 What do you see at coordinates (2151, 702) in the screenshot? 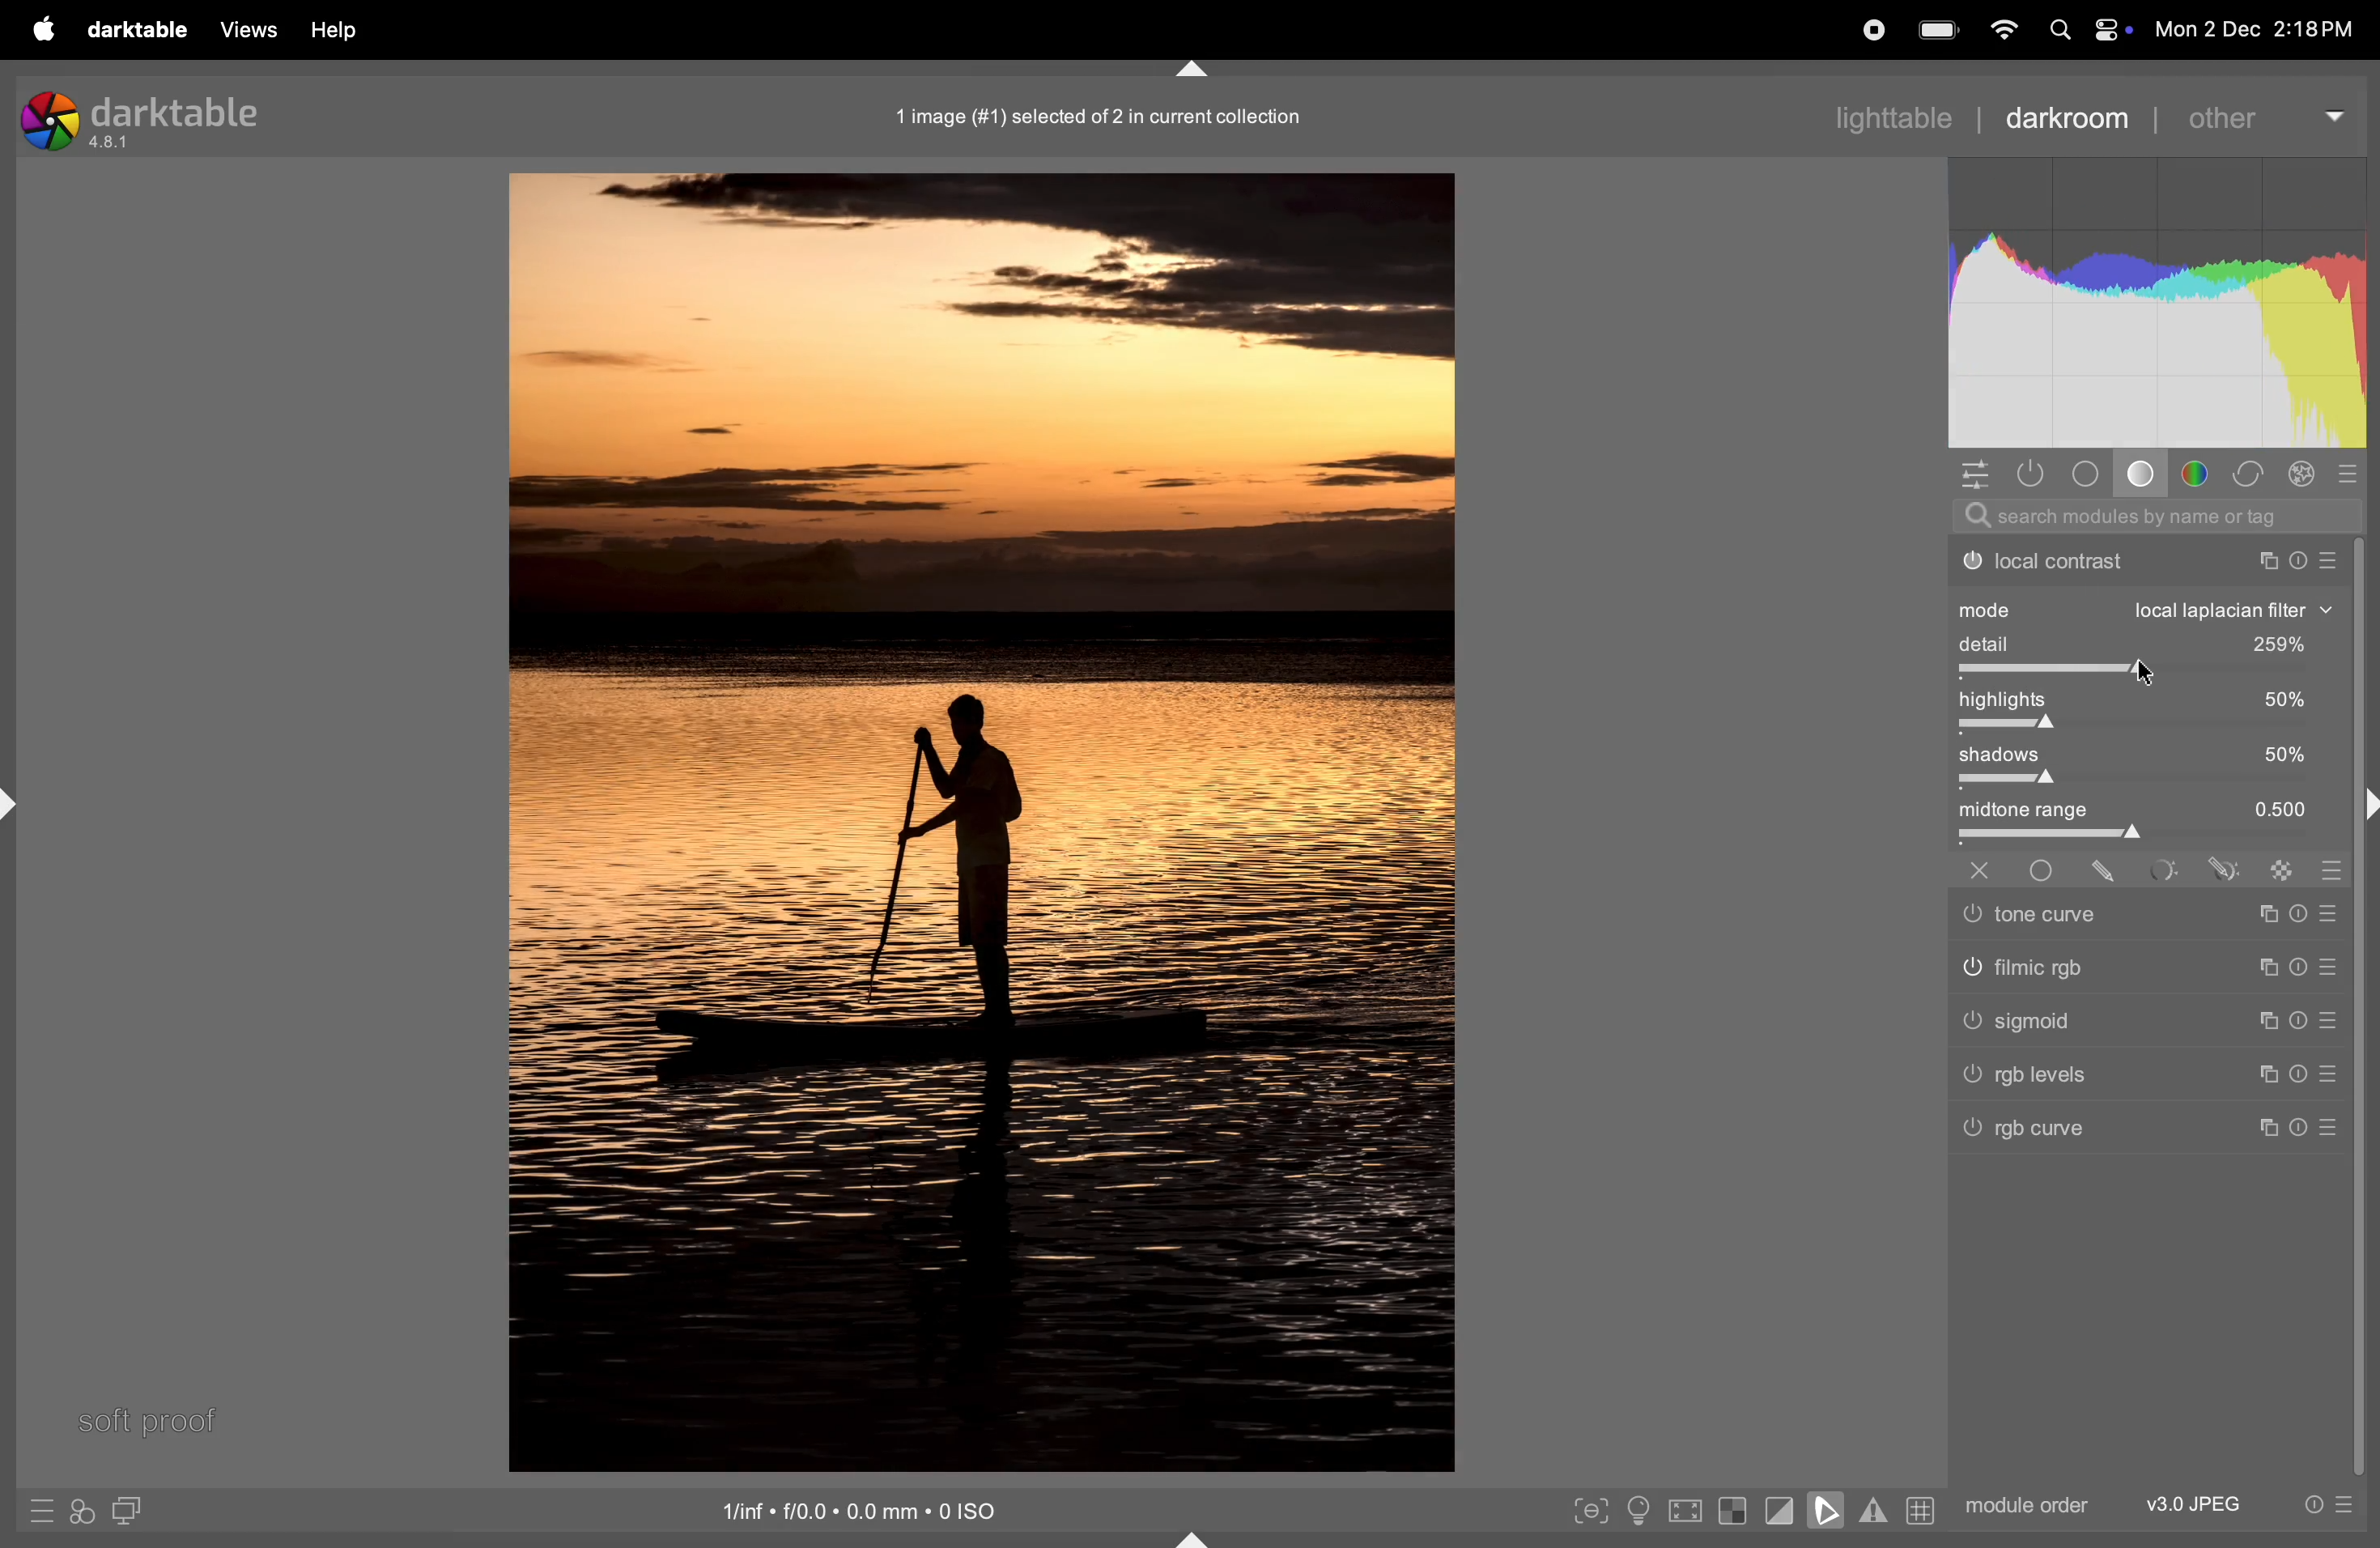
I see `high lights` at bounding box center [2151, 702].